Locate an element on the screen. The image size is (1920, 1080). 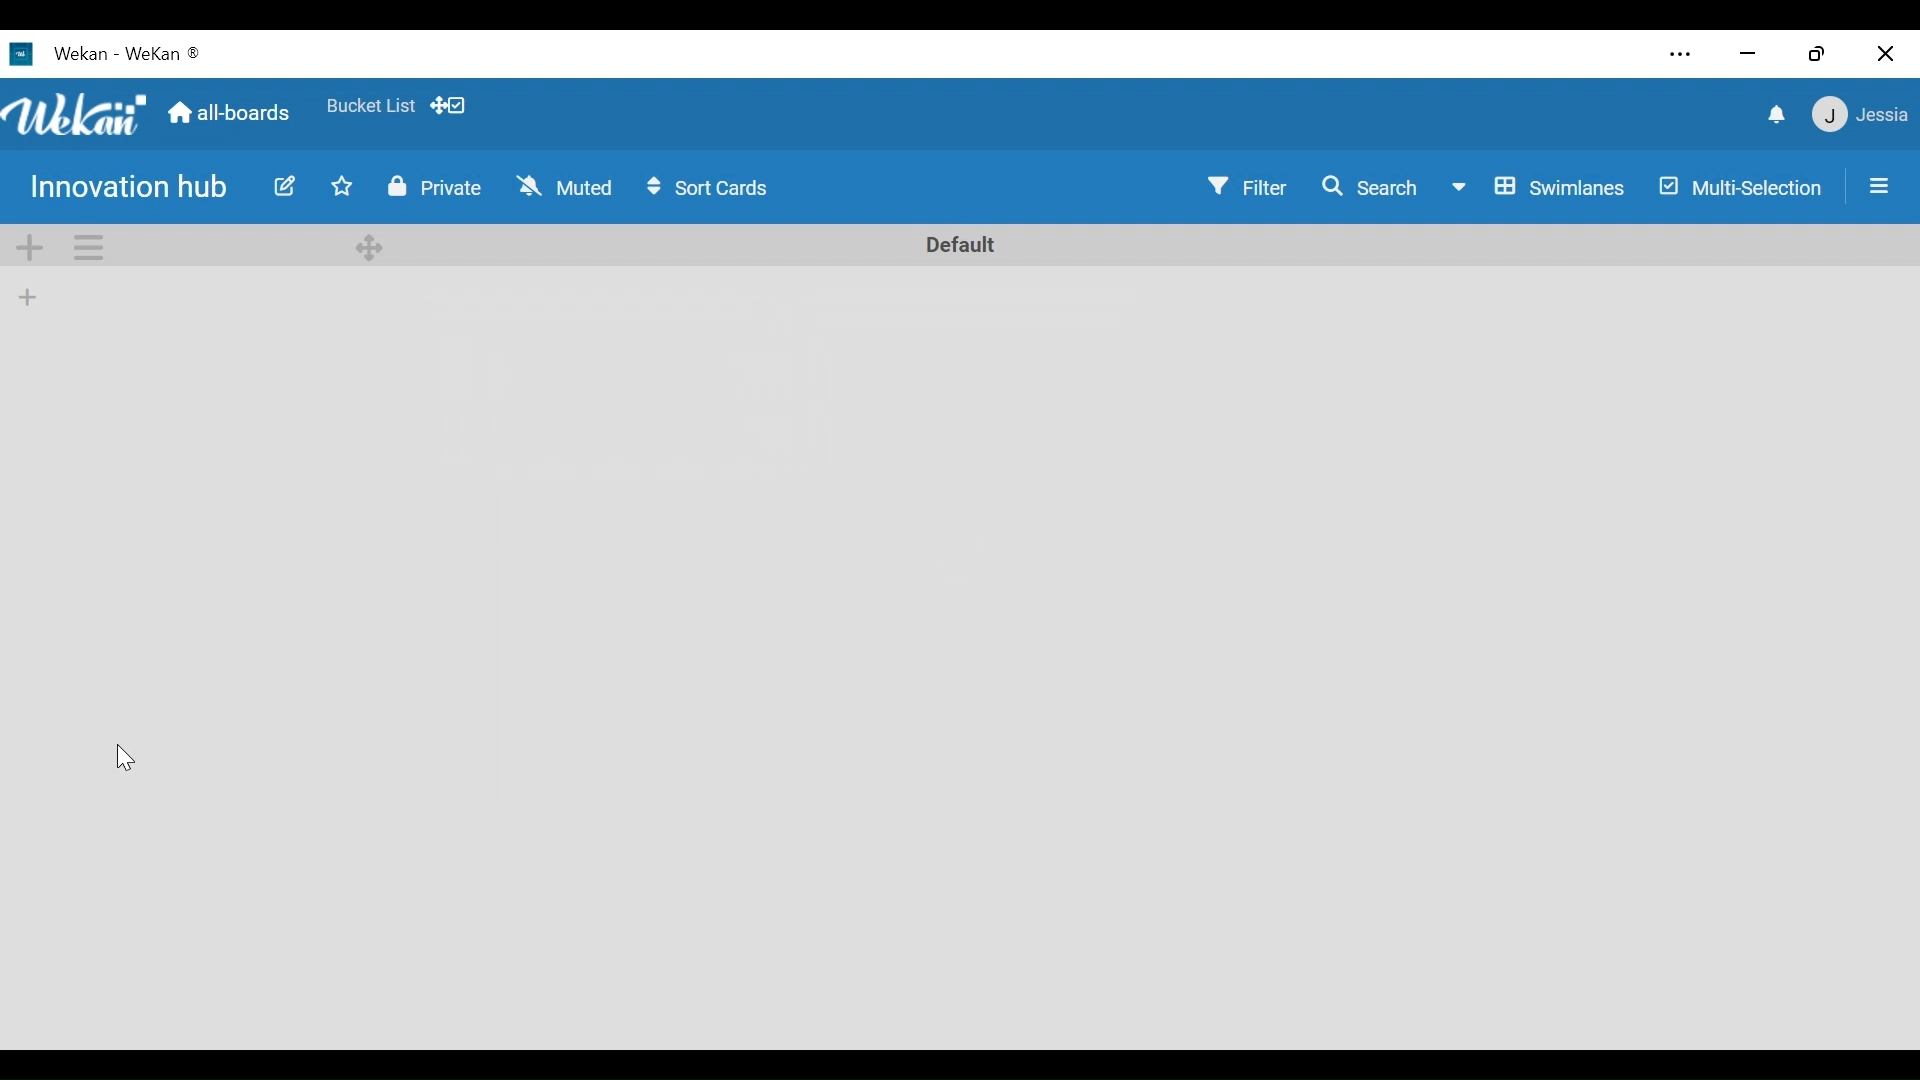
Desktop drag handle is located at coordinates (369, 247).